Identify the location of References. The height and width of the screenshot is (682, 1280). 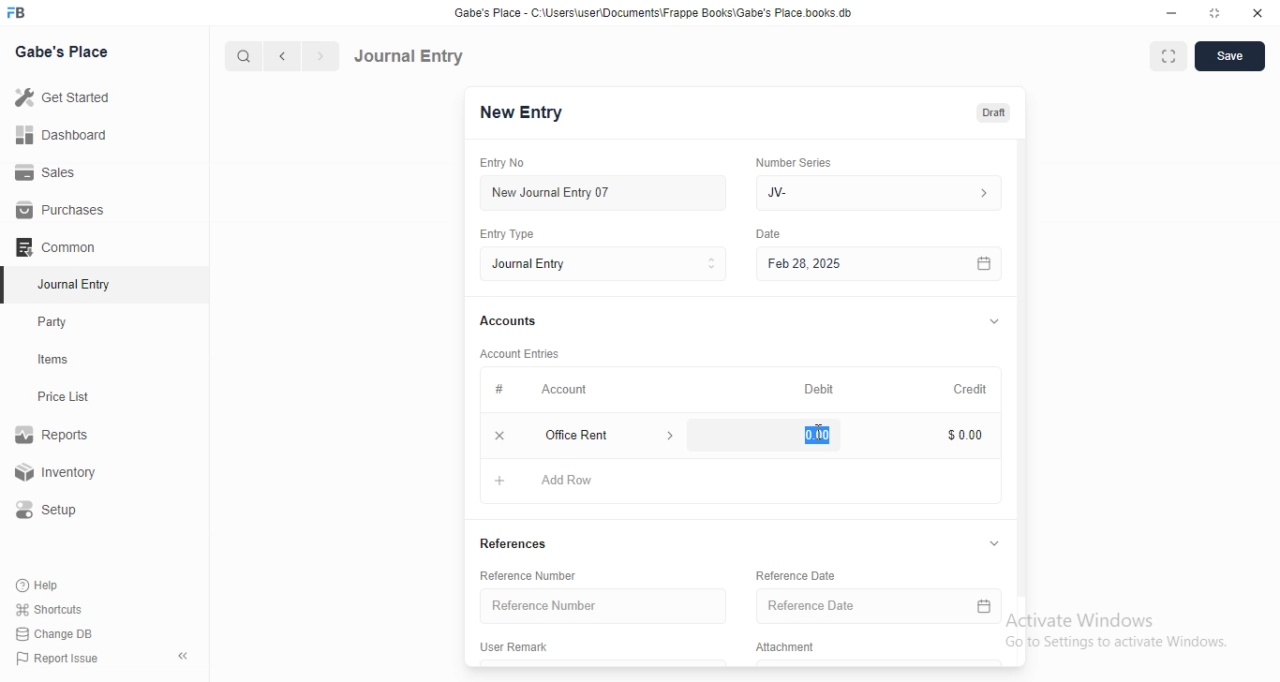
(521, 545).